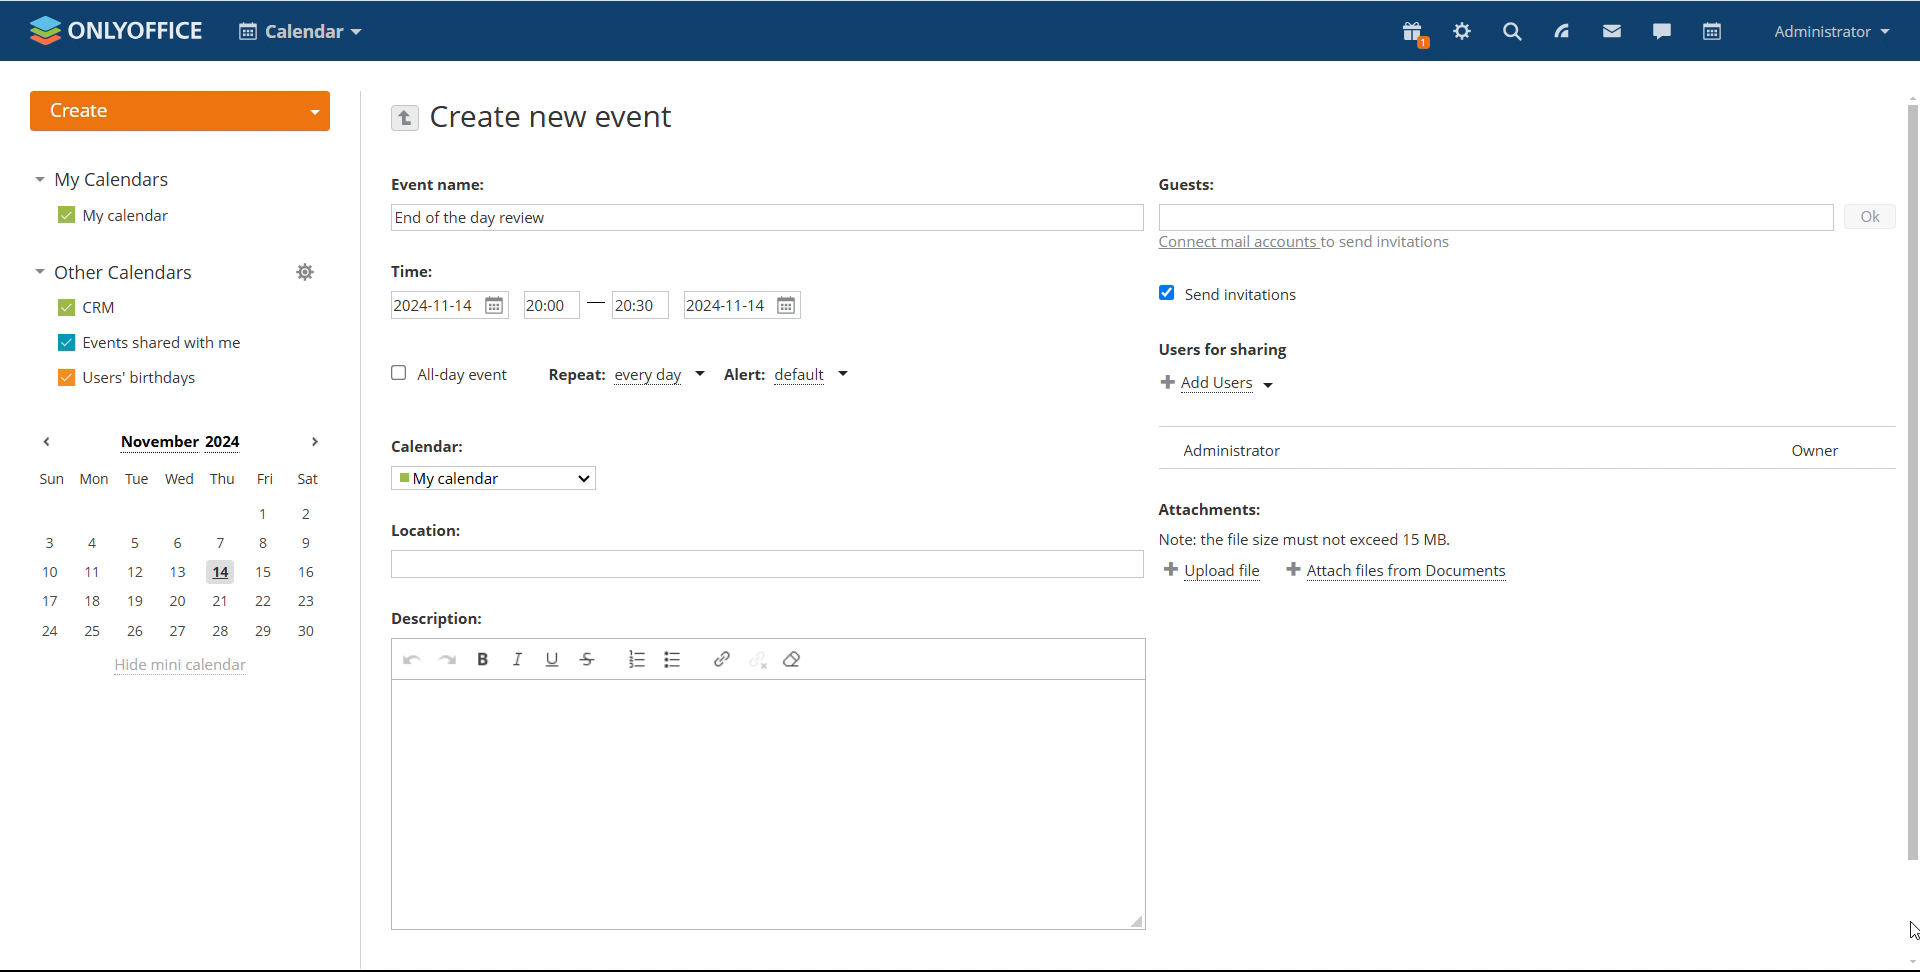 Image resolution: width=1920 pixels, height=972 pixels. Describe the element at coordinates (1662, 32) in the screenshot. I see `chat` at that location.